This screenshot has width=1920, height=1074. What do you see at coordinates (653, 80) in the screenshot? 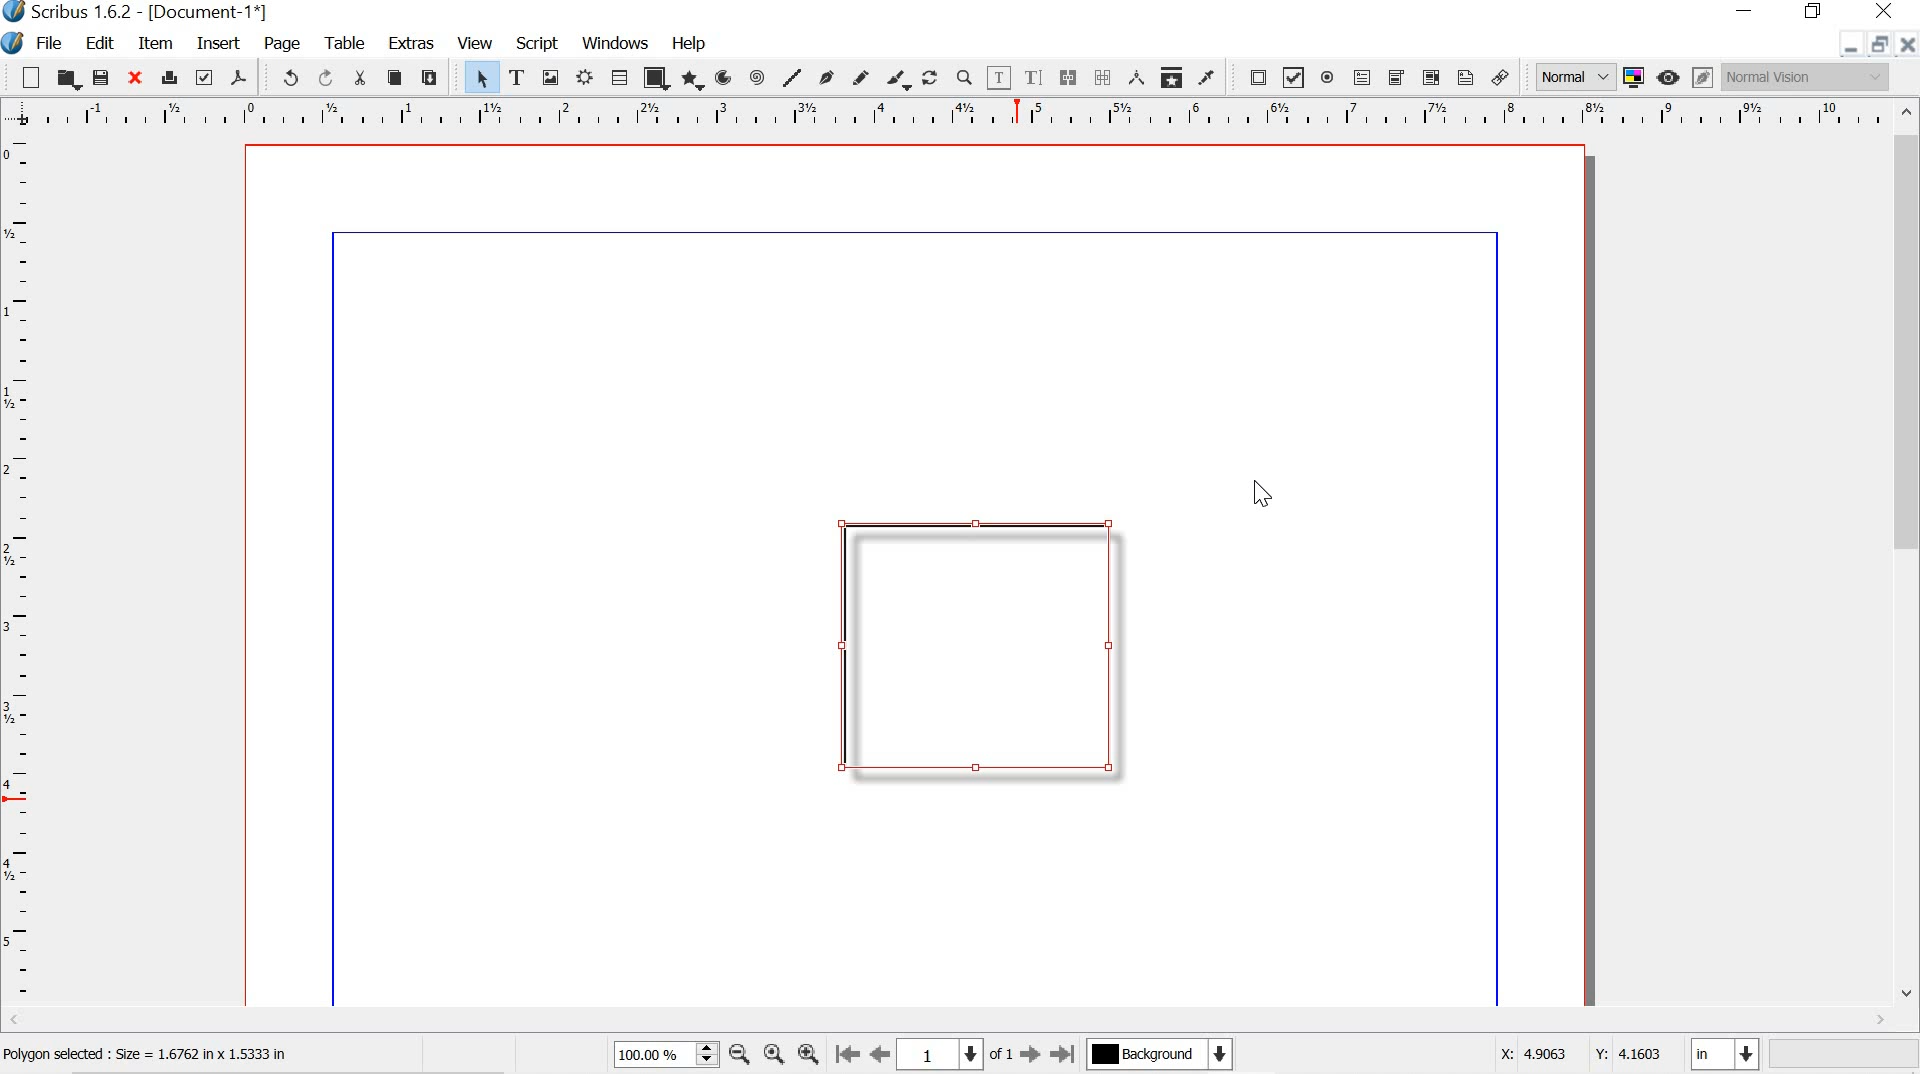
I see `shape` at bounding box center [653, 80].